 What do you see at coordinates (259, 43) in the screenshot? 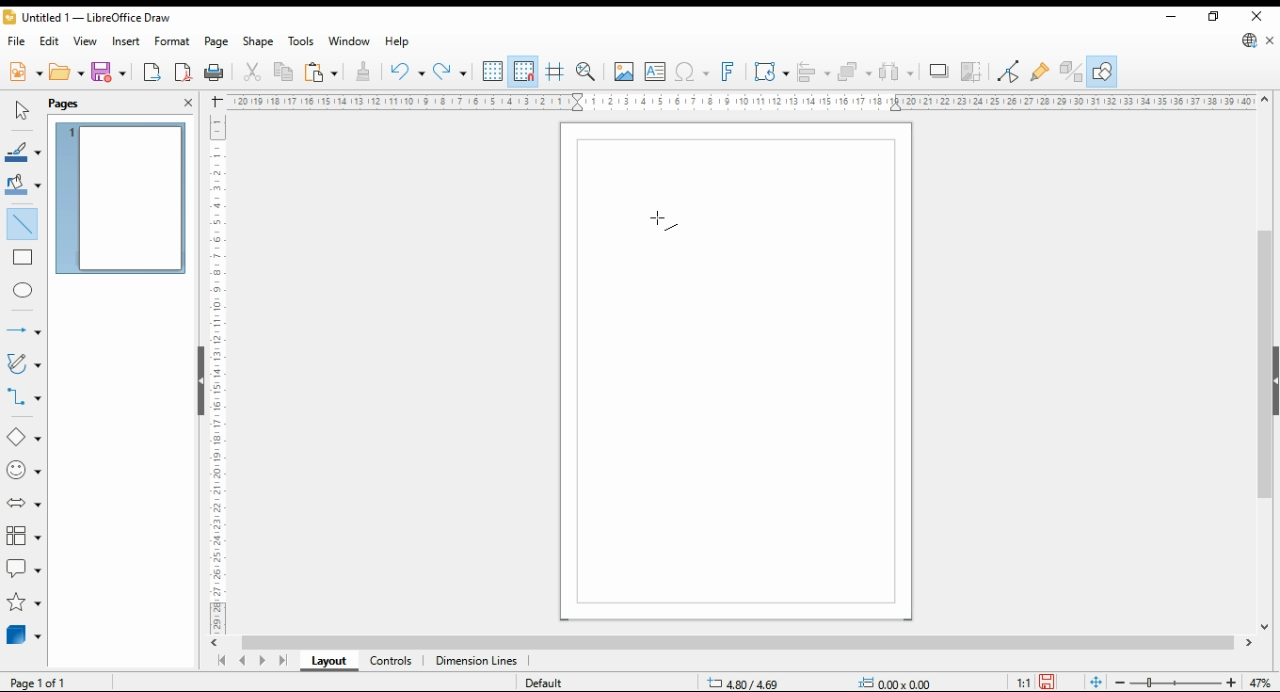
I see `shape` at bounding box center [259, 43].